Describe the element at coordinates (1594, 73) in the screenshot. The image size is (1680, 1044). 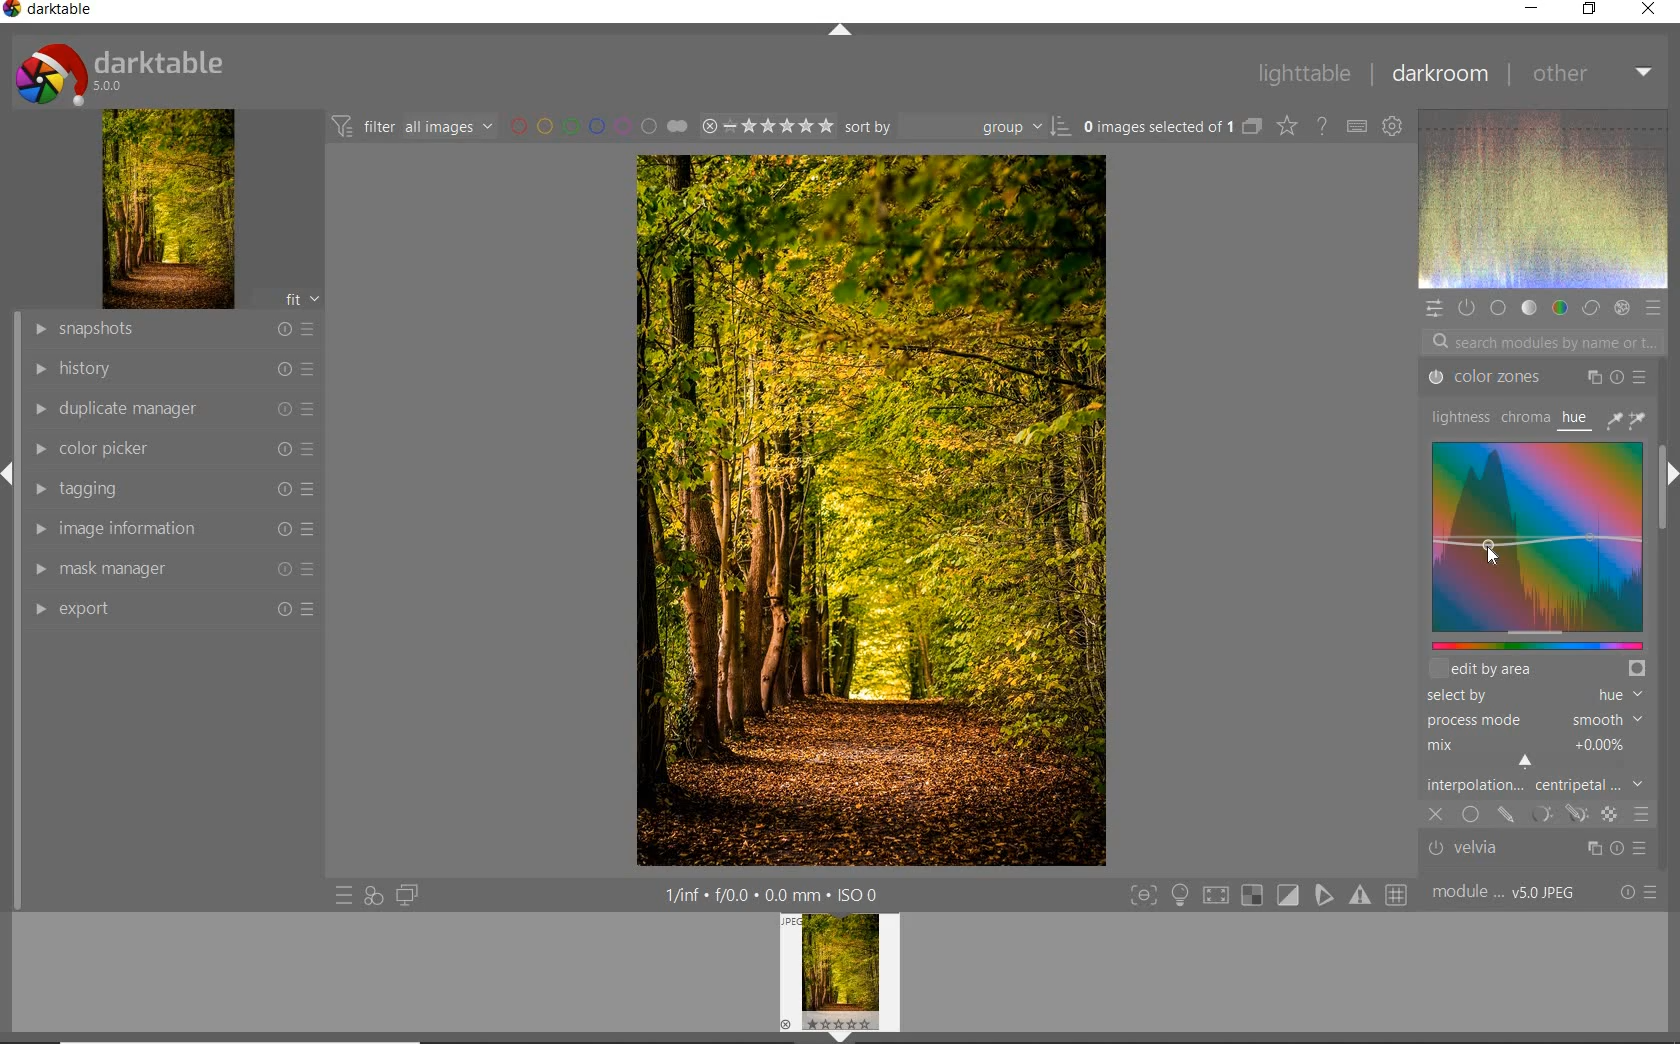
I see `OTHER` at that location.